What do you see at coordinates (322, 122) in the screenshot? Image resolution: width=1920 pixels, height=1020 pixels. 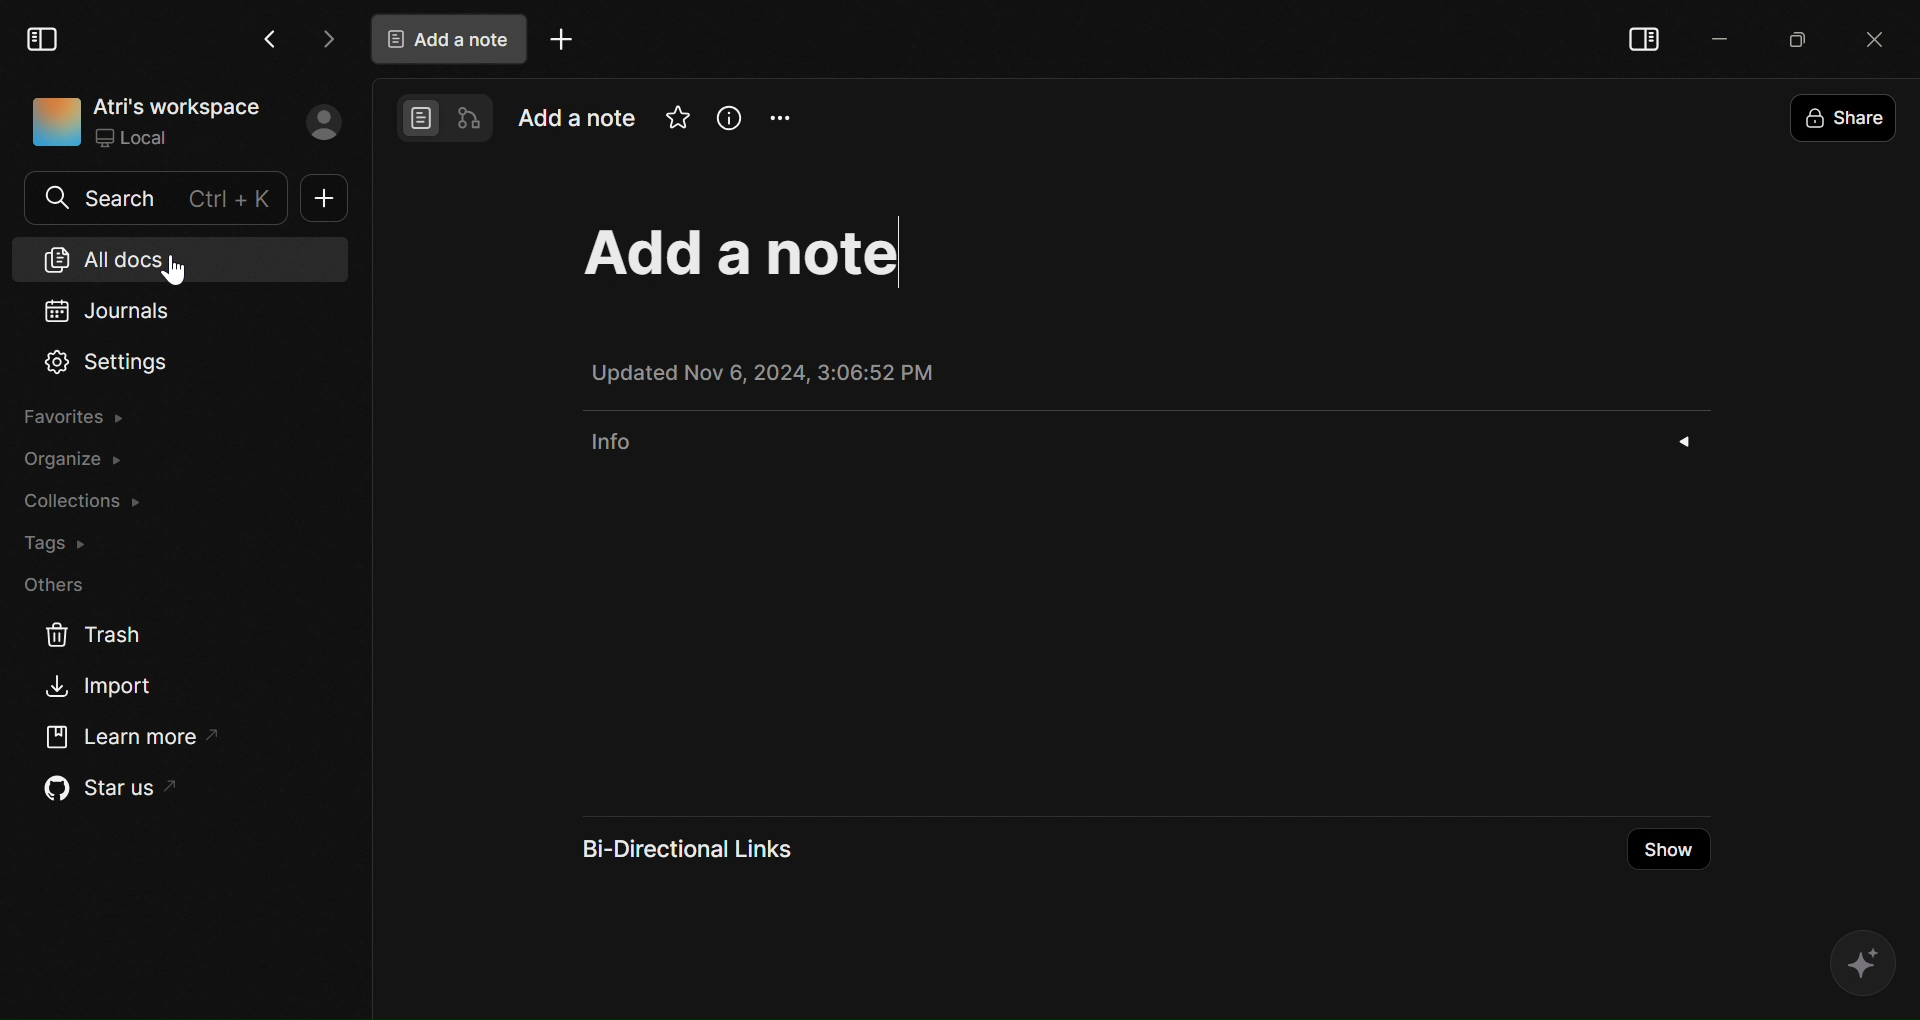 I see `Profile` at bounding box center [322, 122].